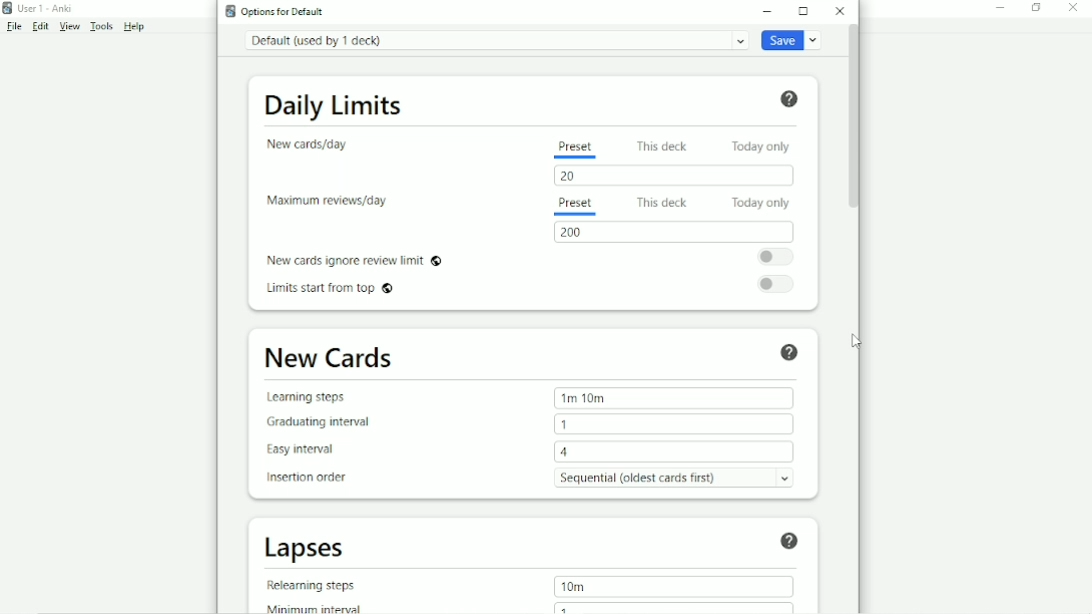  Describe the element at coordinates (579, 206) in the screenshot. I see `Preset` at that location.